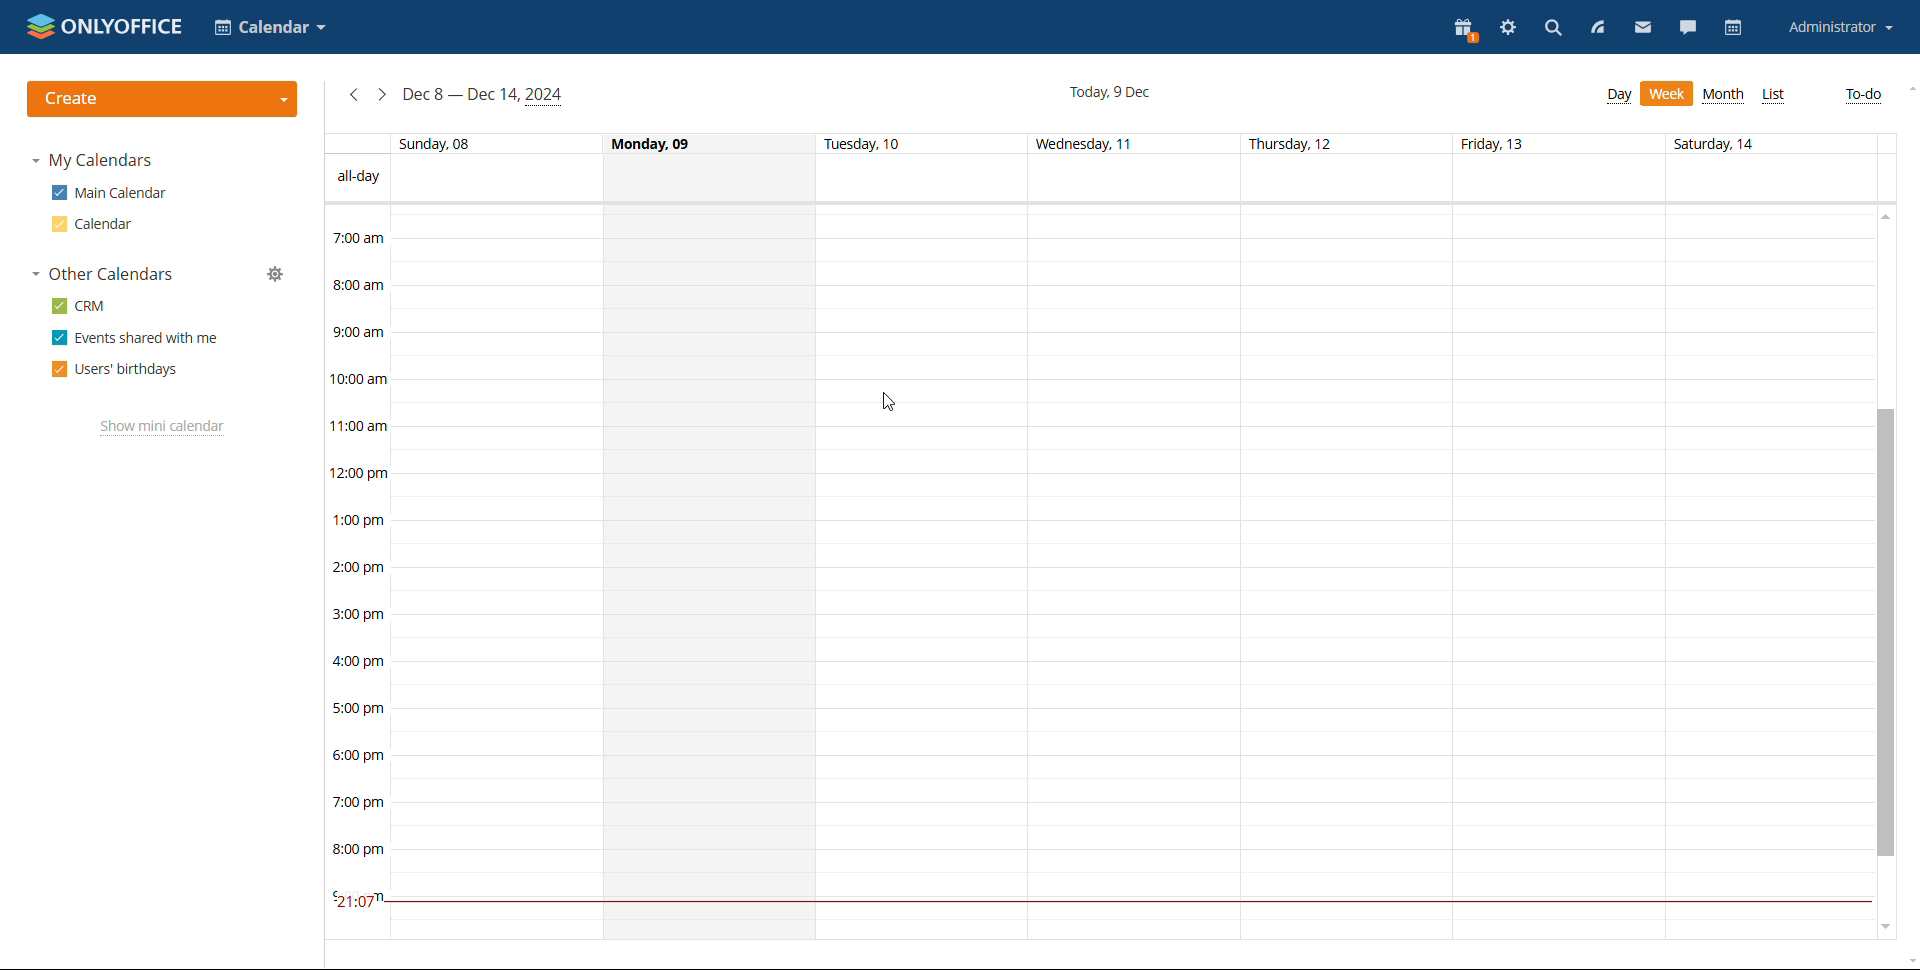 This screenshot has height=970, width=1920. I want to click on calender, so click(270, 29).